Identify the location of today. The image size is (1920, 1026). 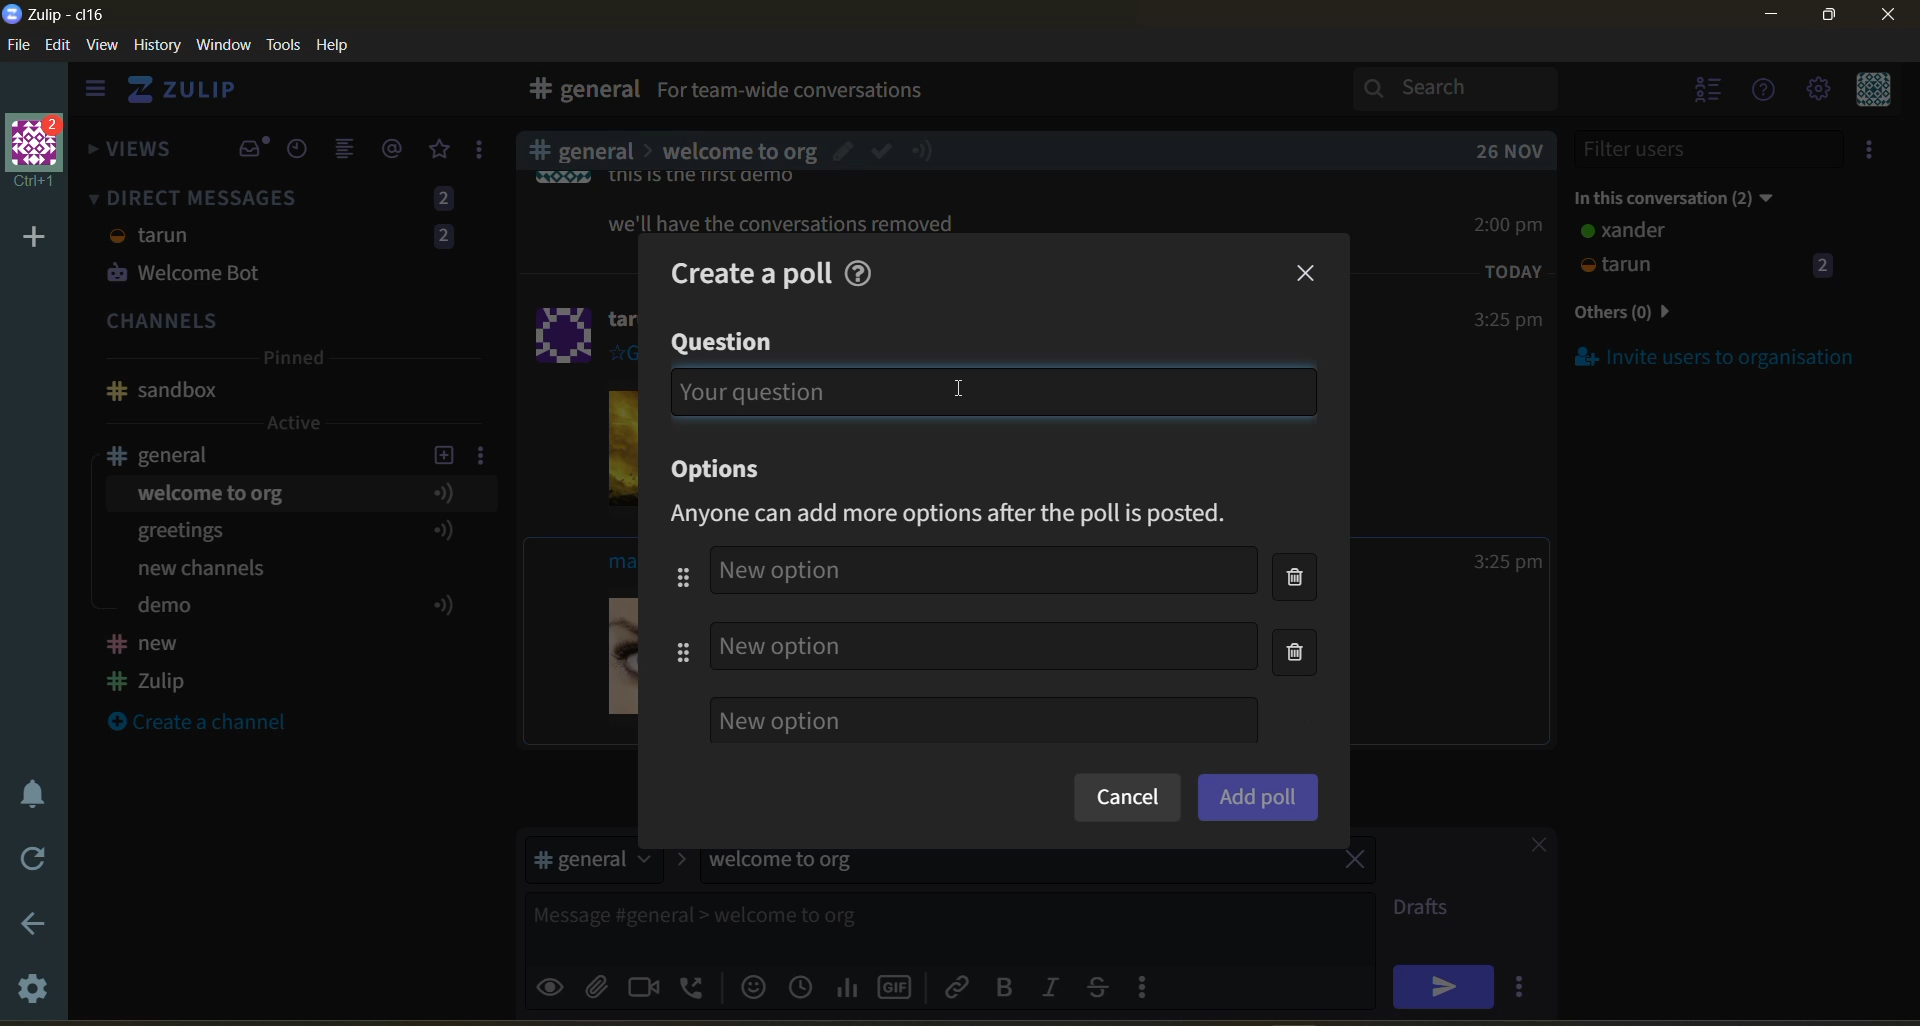
(1514, 270).